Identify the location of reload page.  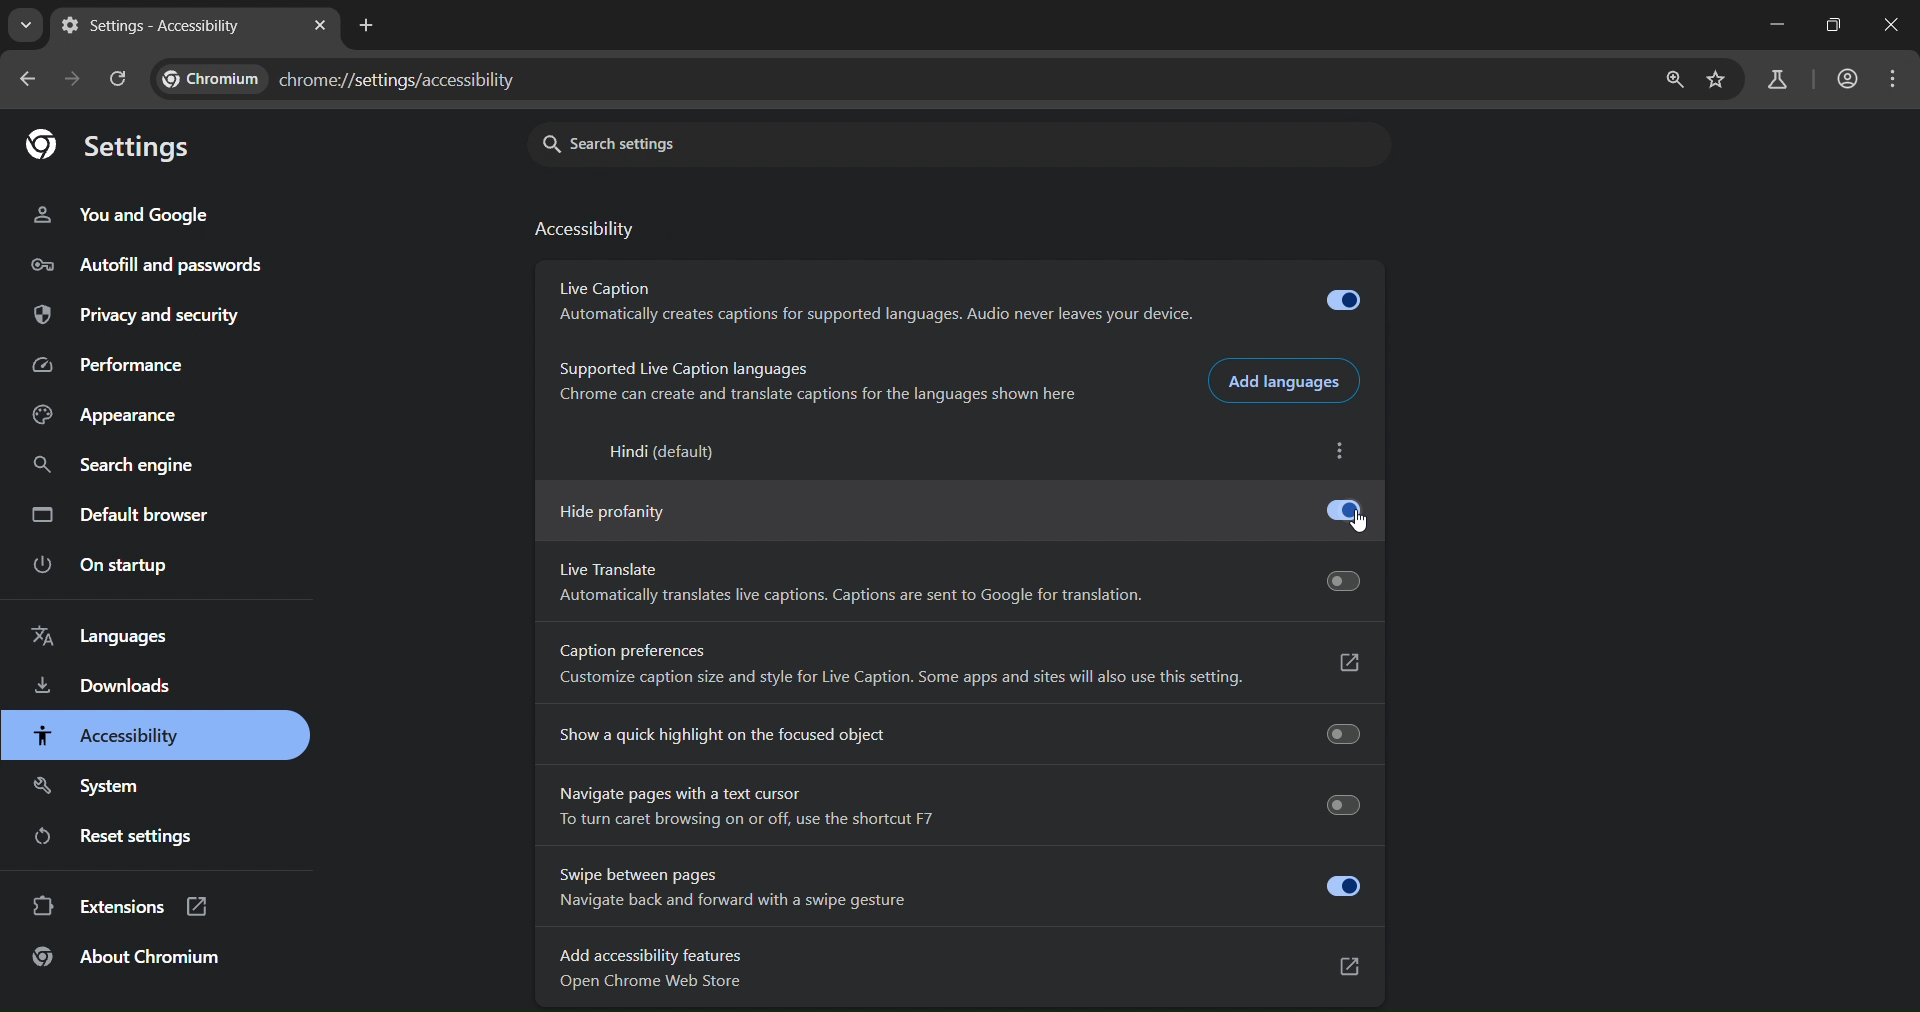
(115, 79).